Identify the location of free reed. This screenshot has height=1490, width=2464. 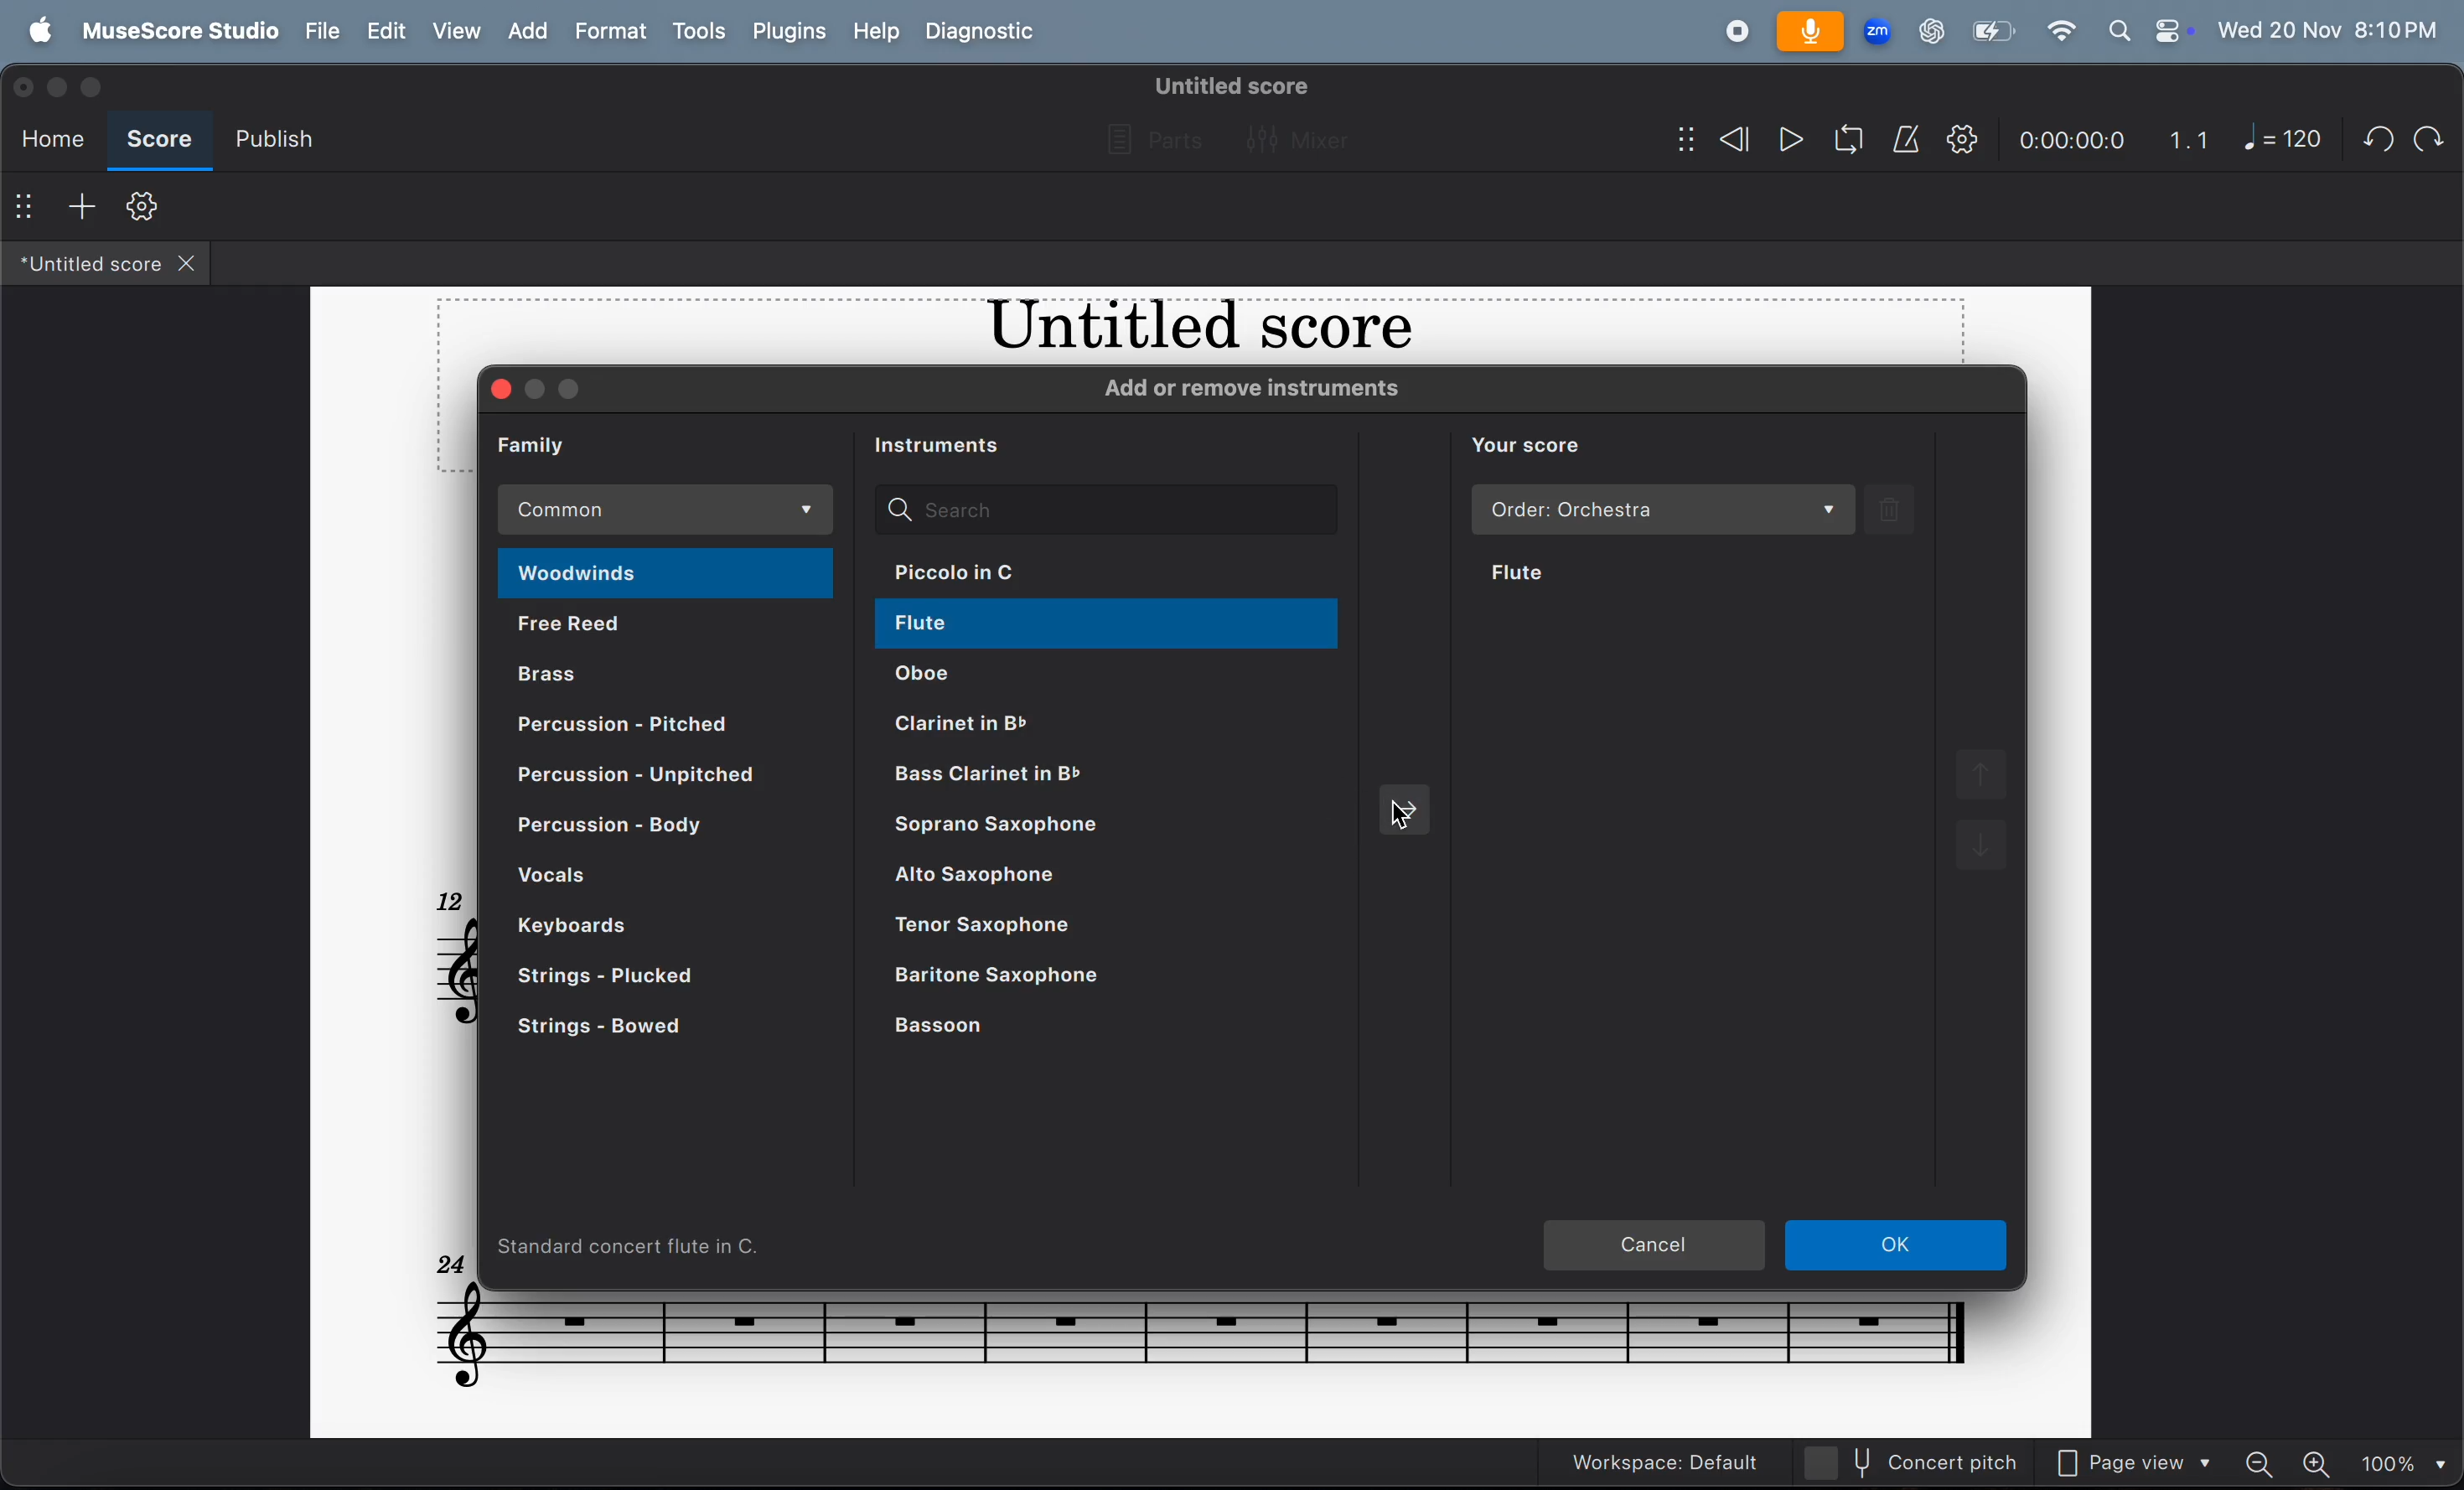
(674, 628).